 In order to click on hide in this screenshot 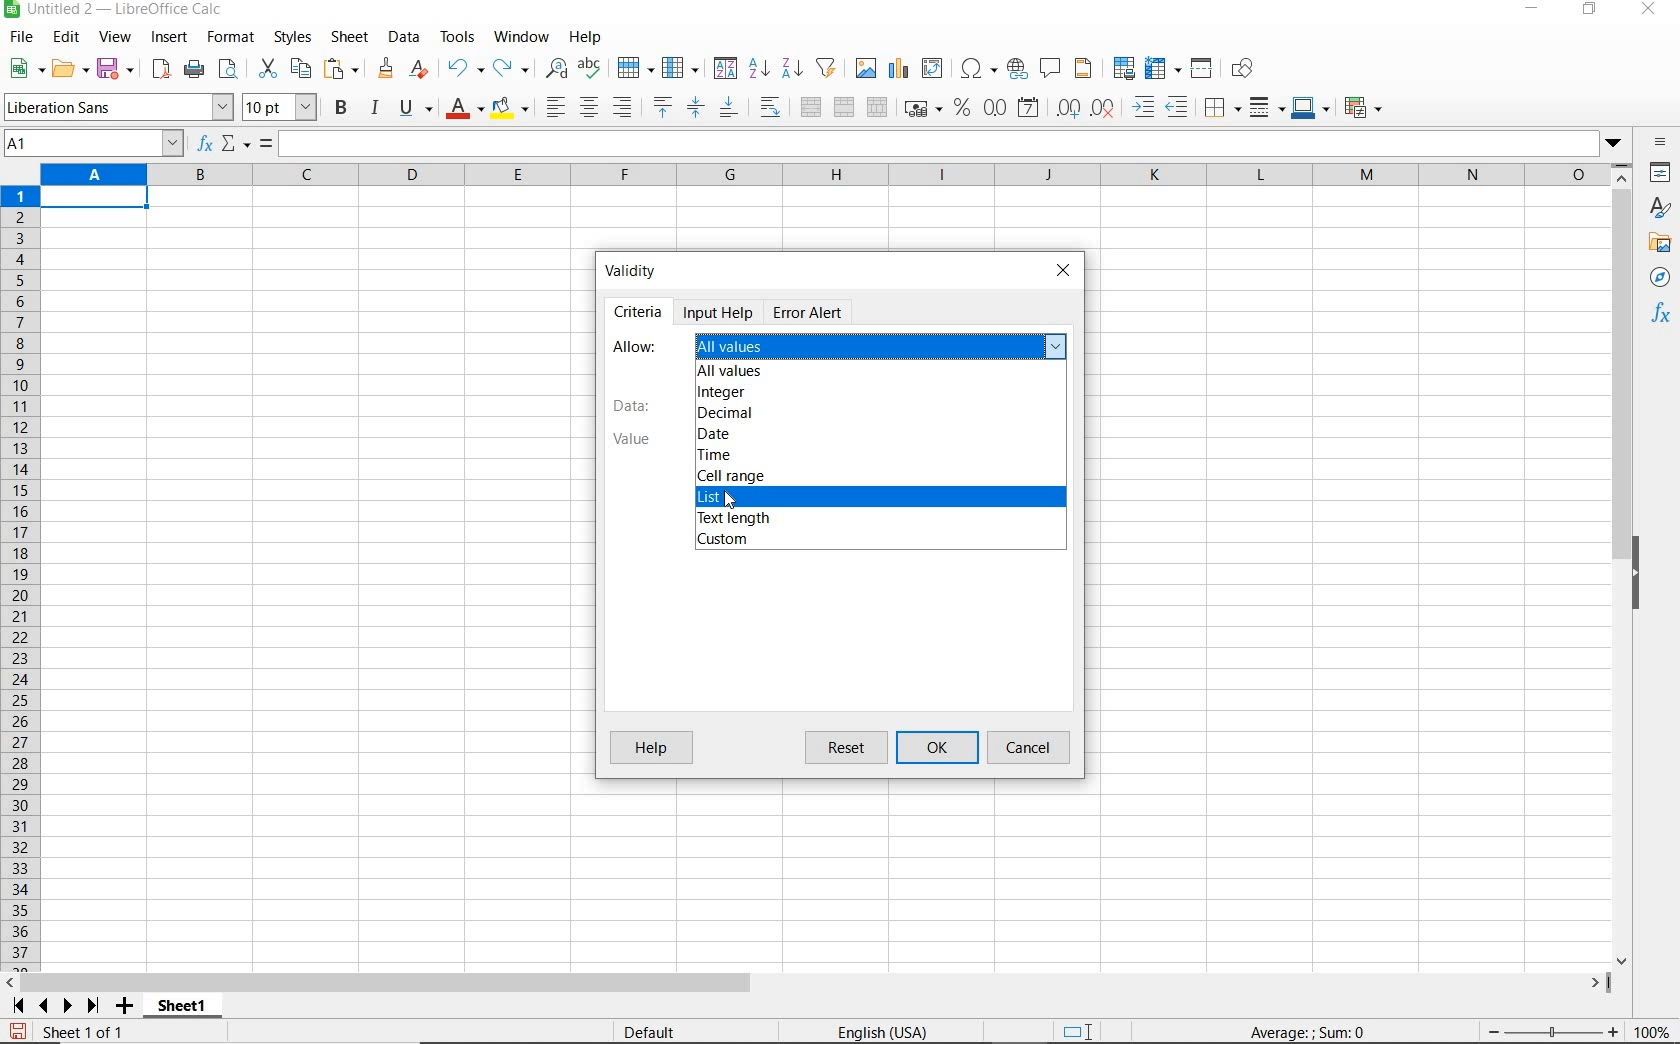, I will do `click(1638, 576)`.